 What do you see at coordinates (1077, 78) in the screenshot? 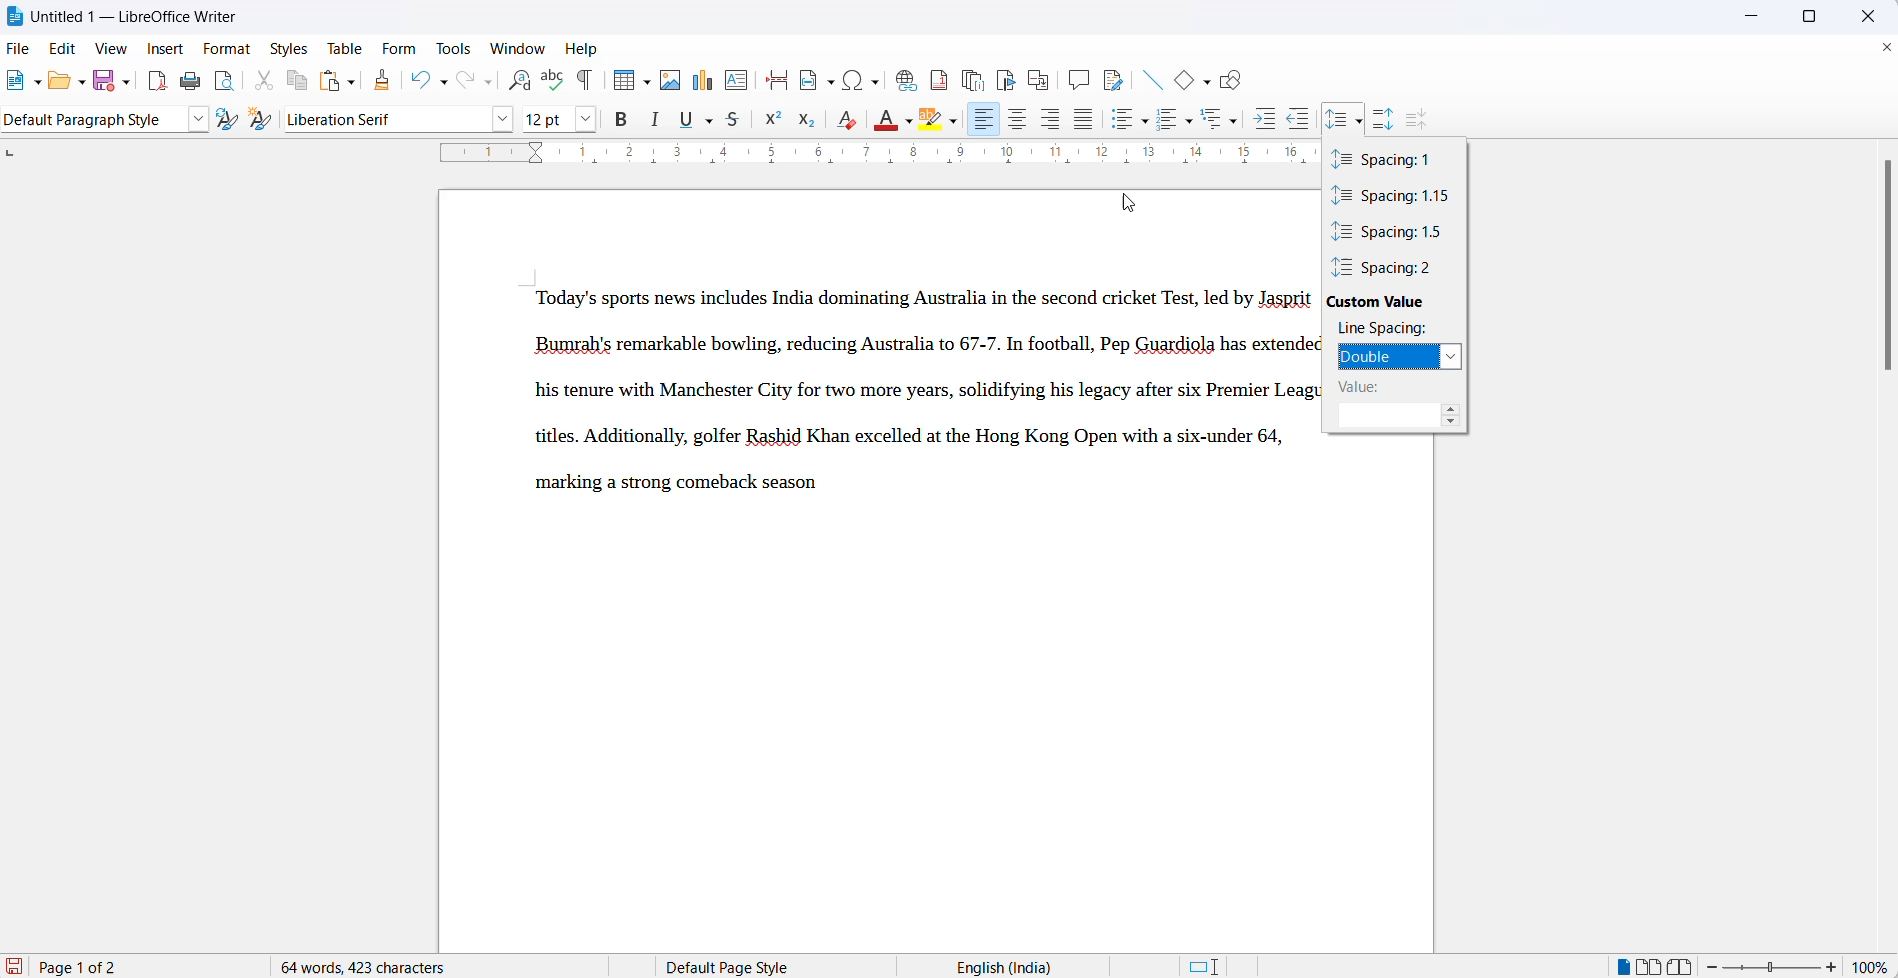
I see `insert comments` at bounding box center [1077, 78].